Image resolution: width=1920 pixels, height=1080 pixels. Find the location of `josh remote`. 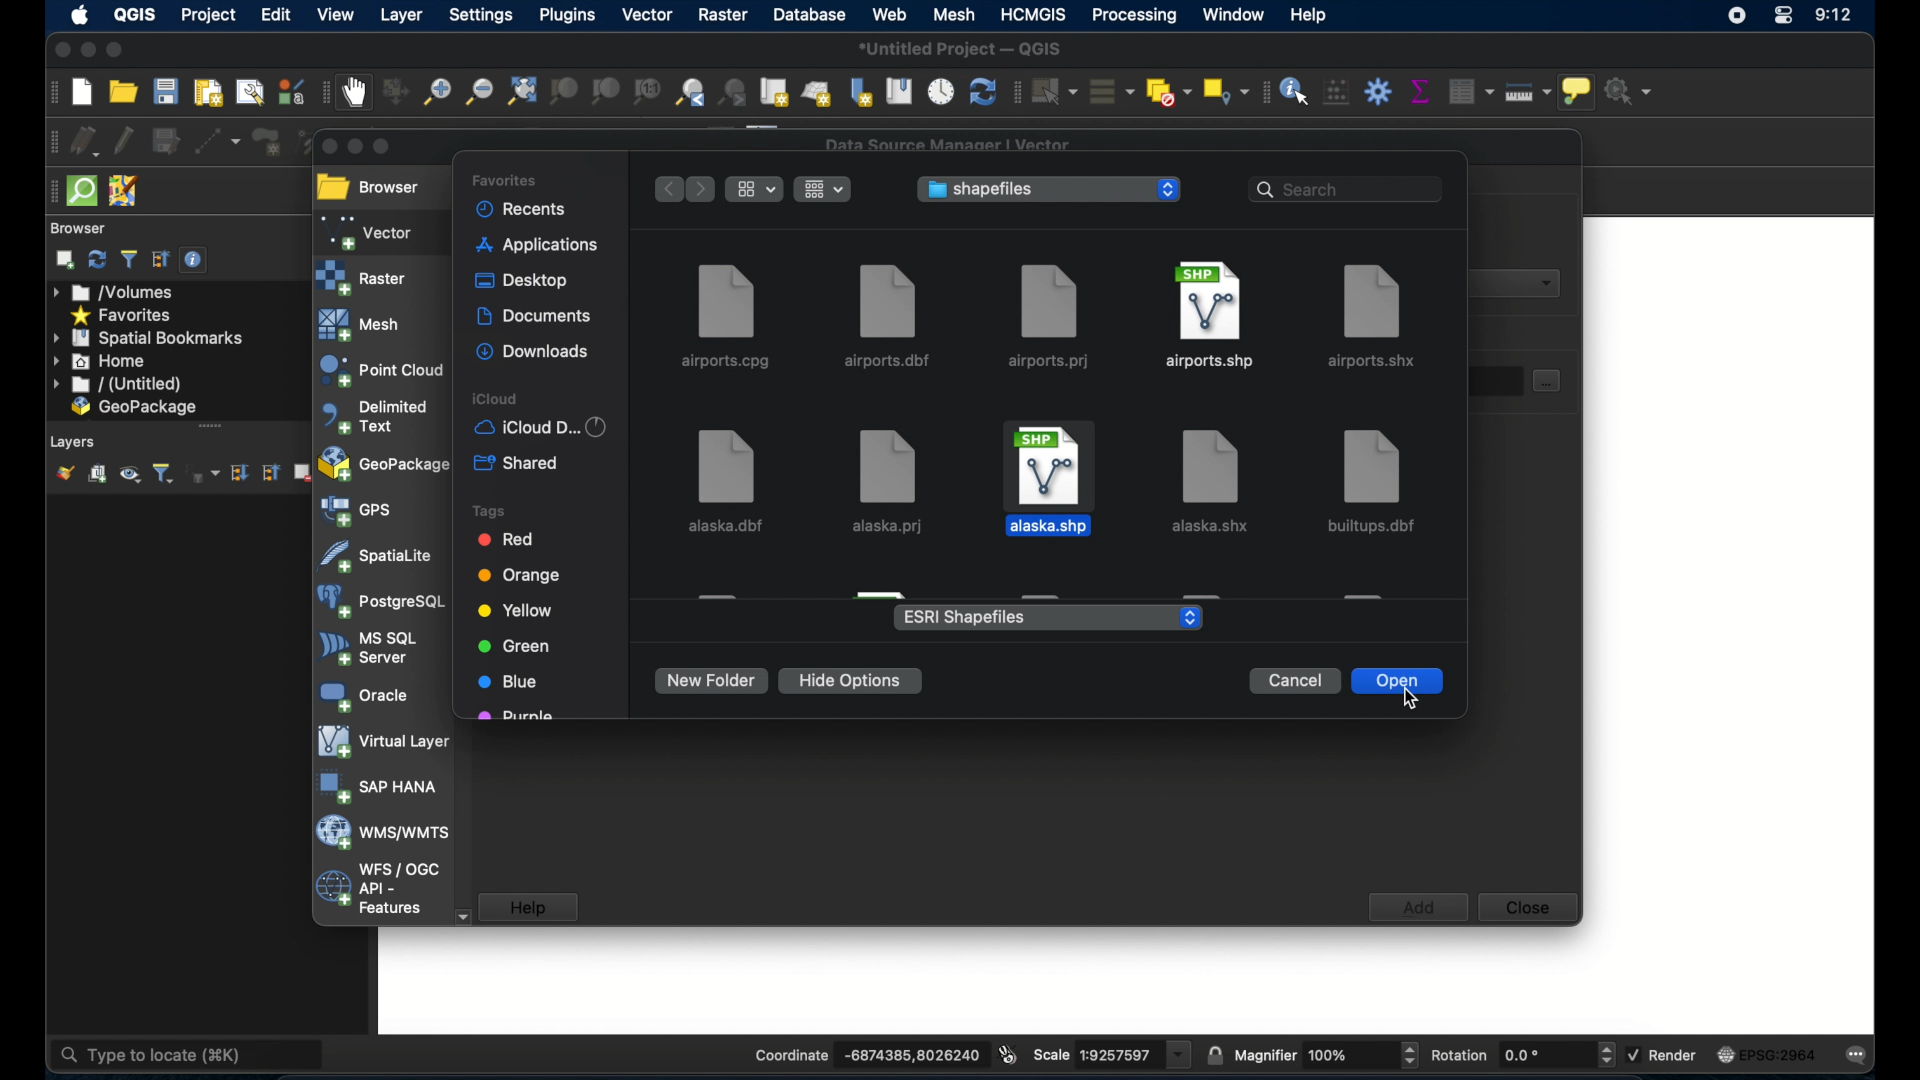

josh remote is located at coordinates (124, 189).